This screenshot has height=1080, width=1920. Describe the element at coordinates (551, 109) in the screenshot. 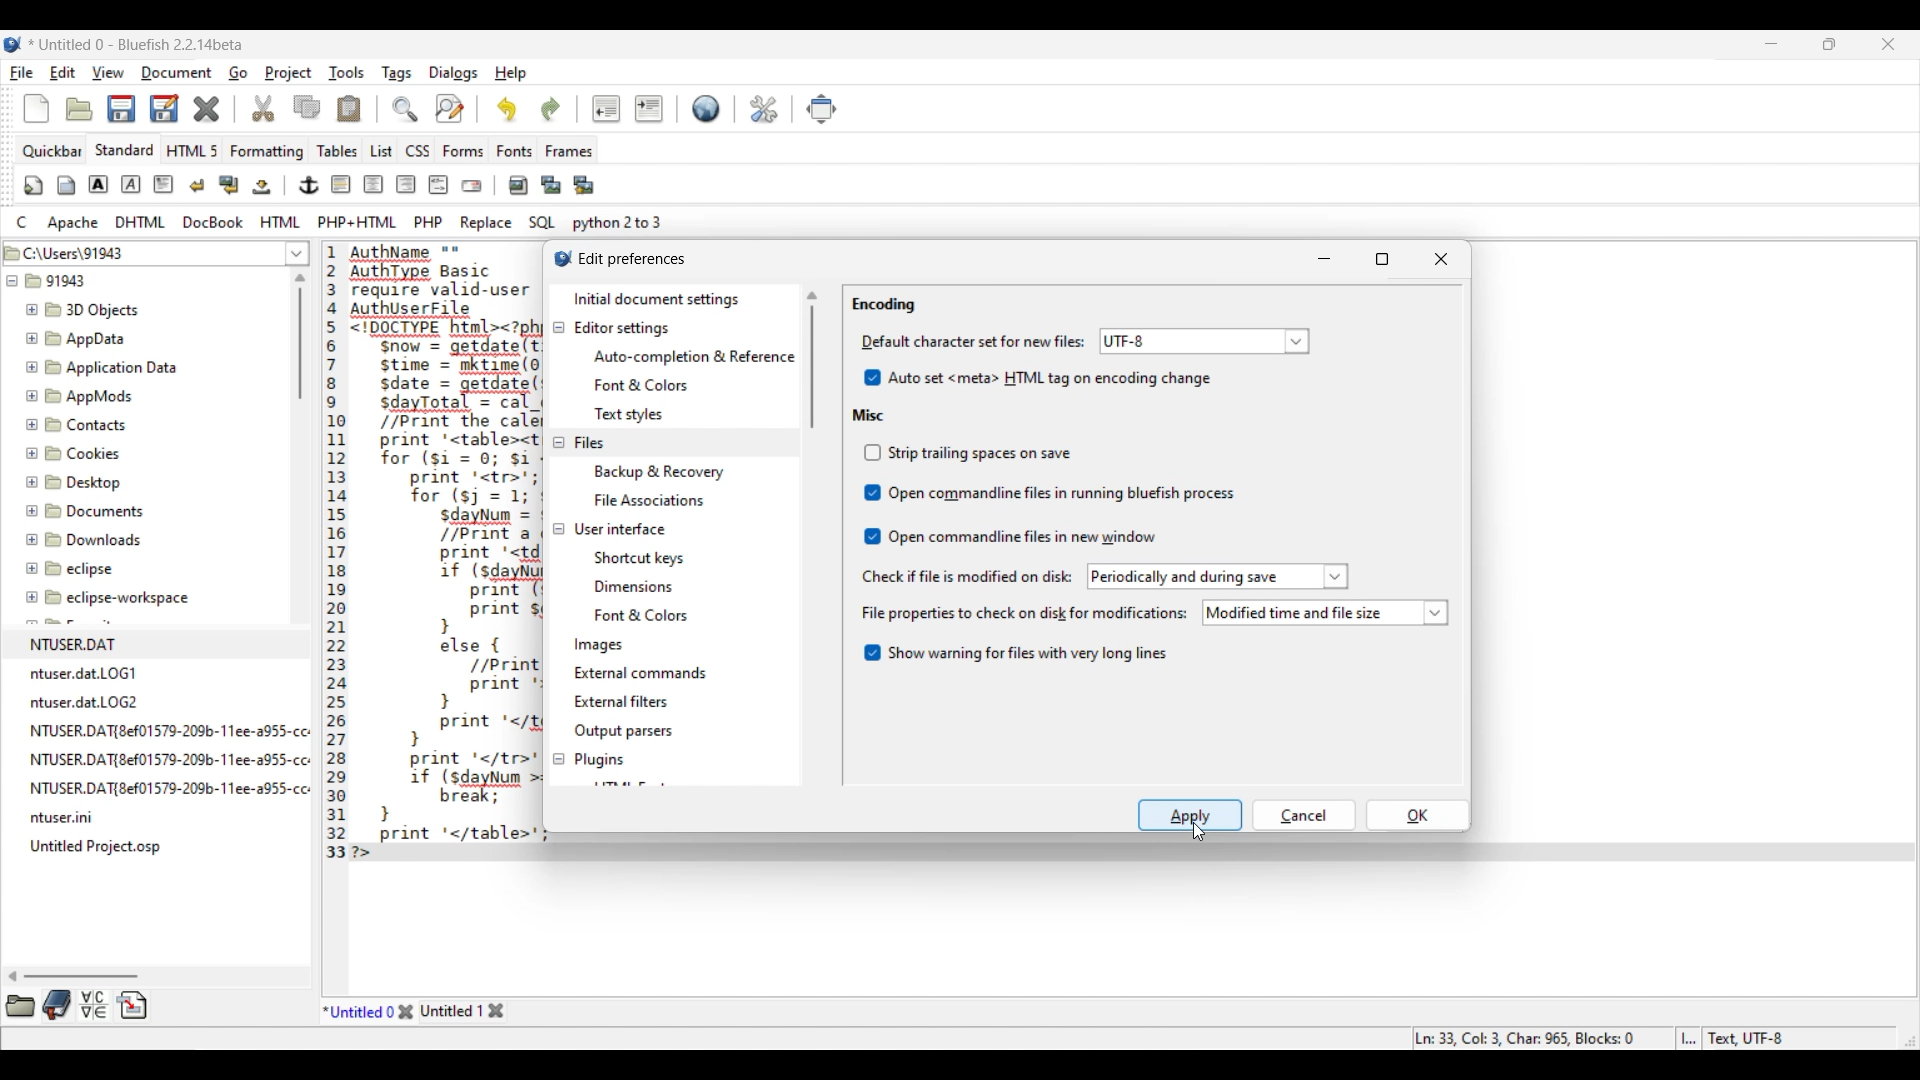

I see `Redo` at that location.